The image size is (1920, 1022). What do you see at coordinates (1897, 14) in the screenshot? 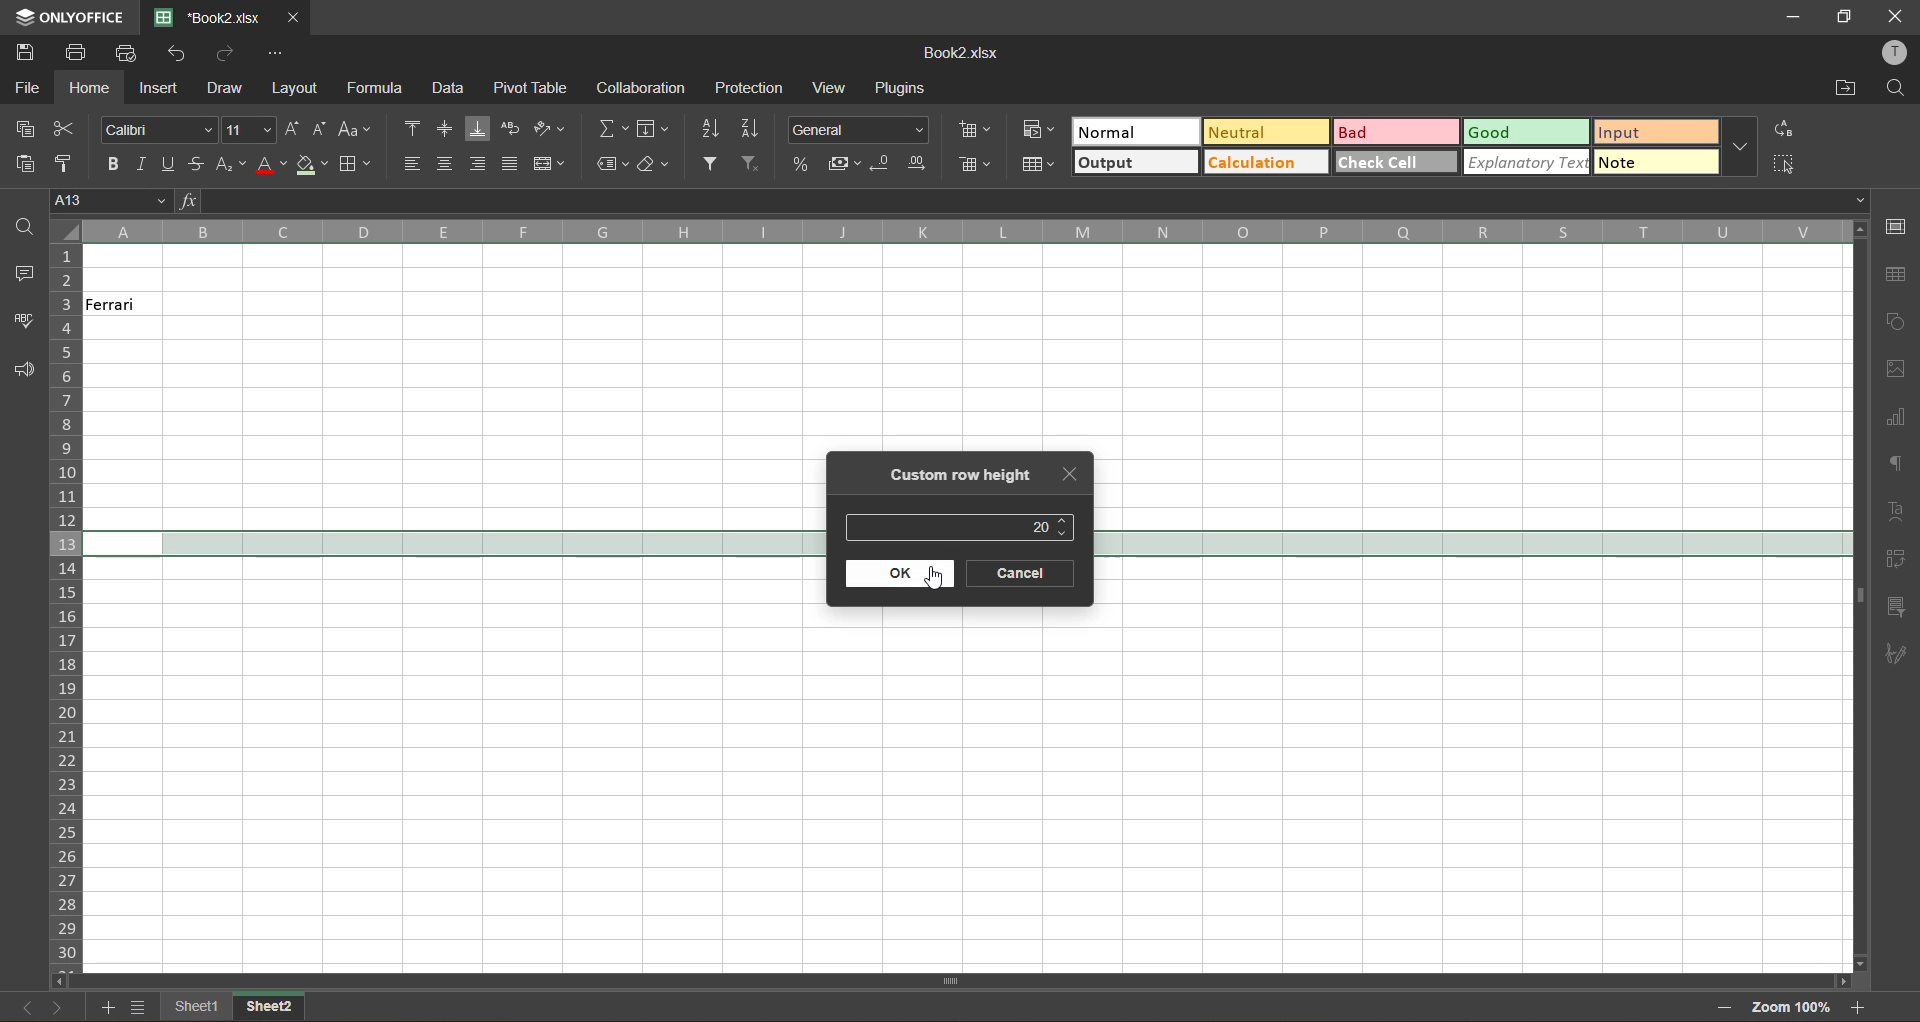
I see `close` at bounding box center [1897, 14].